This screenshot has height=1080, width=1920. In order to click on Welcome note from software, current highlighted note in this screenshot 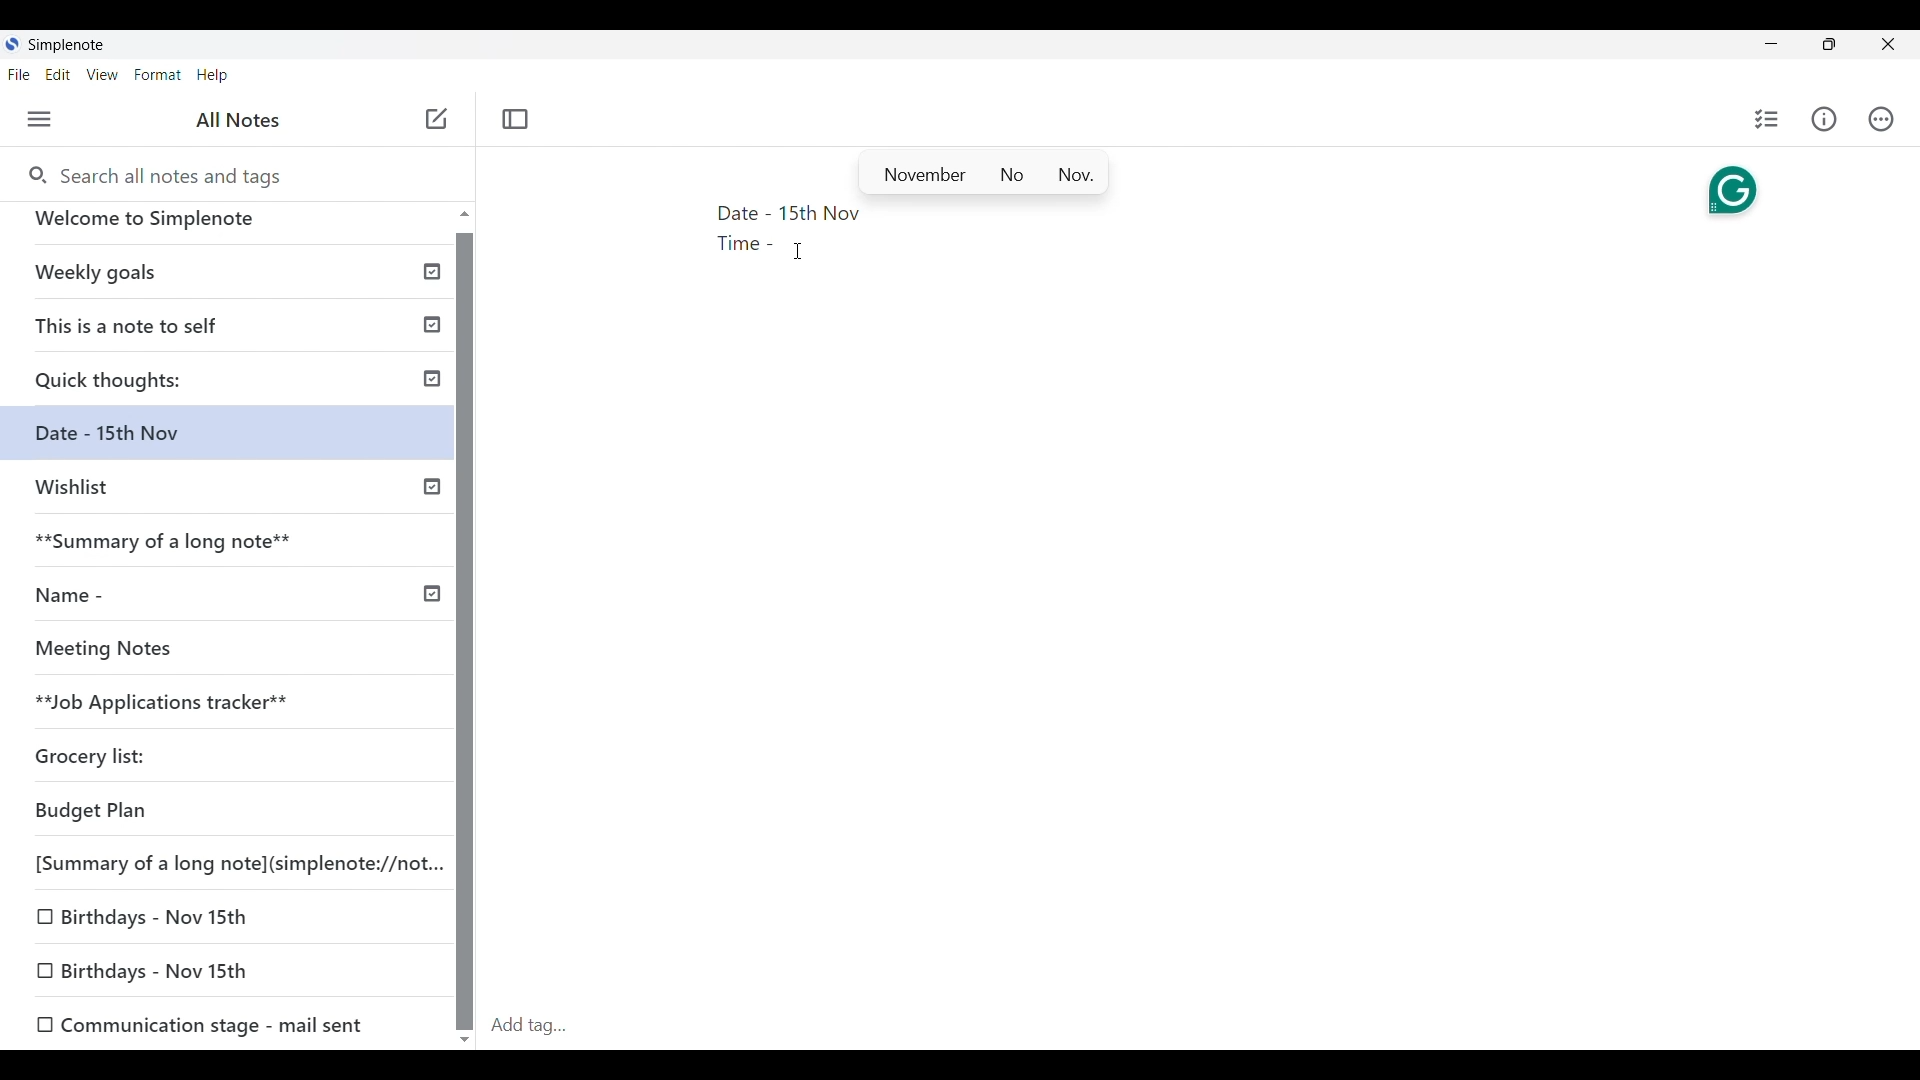, I will do `click(228, 227)`.